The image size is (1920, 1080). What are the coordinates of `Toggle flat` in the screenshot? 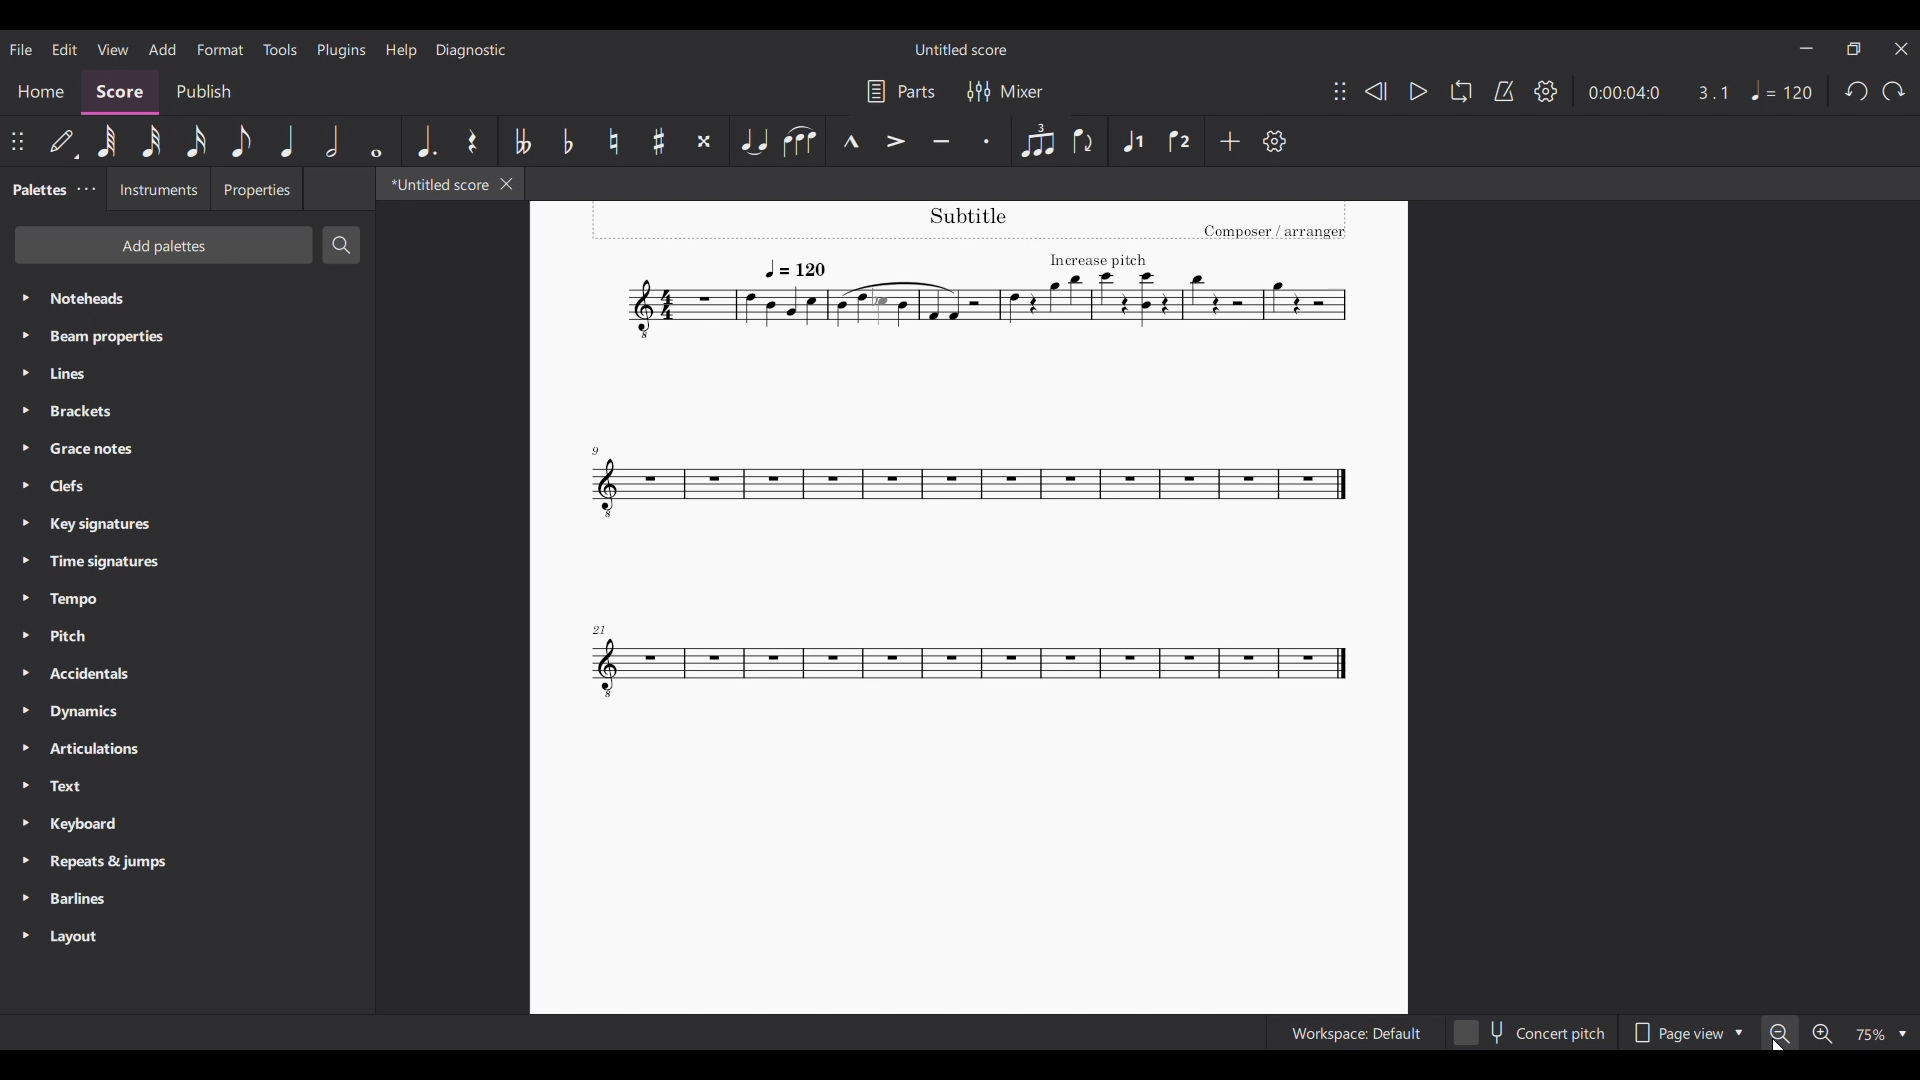 It's located at (568, 141).